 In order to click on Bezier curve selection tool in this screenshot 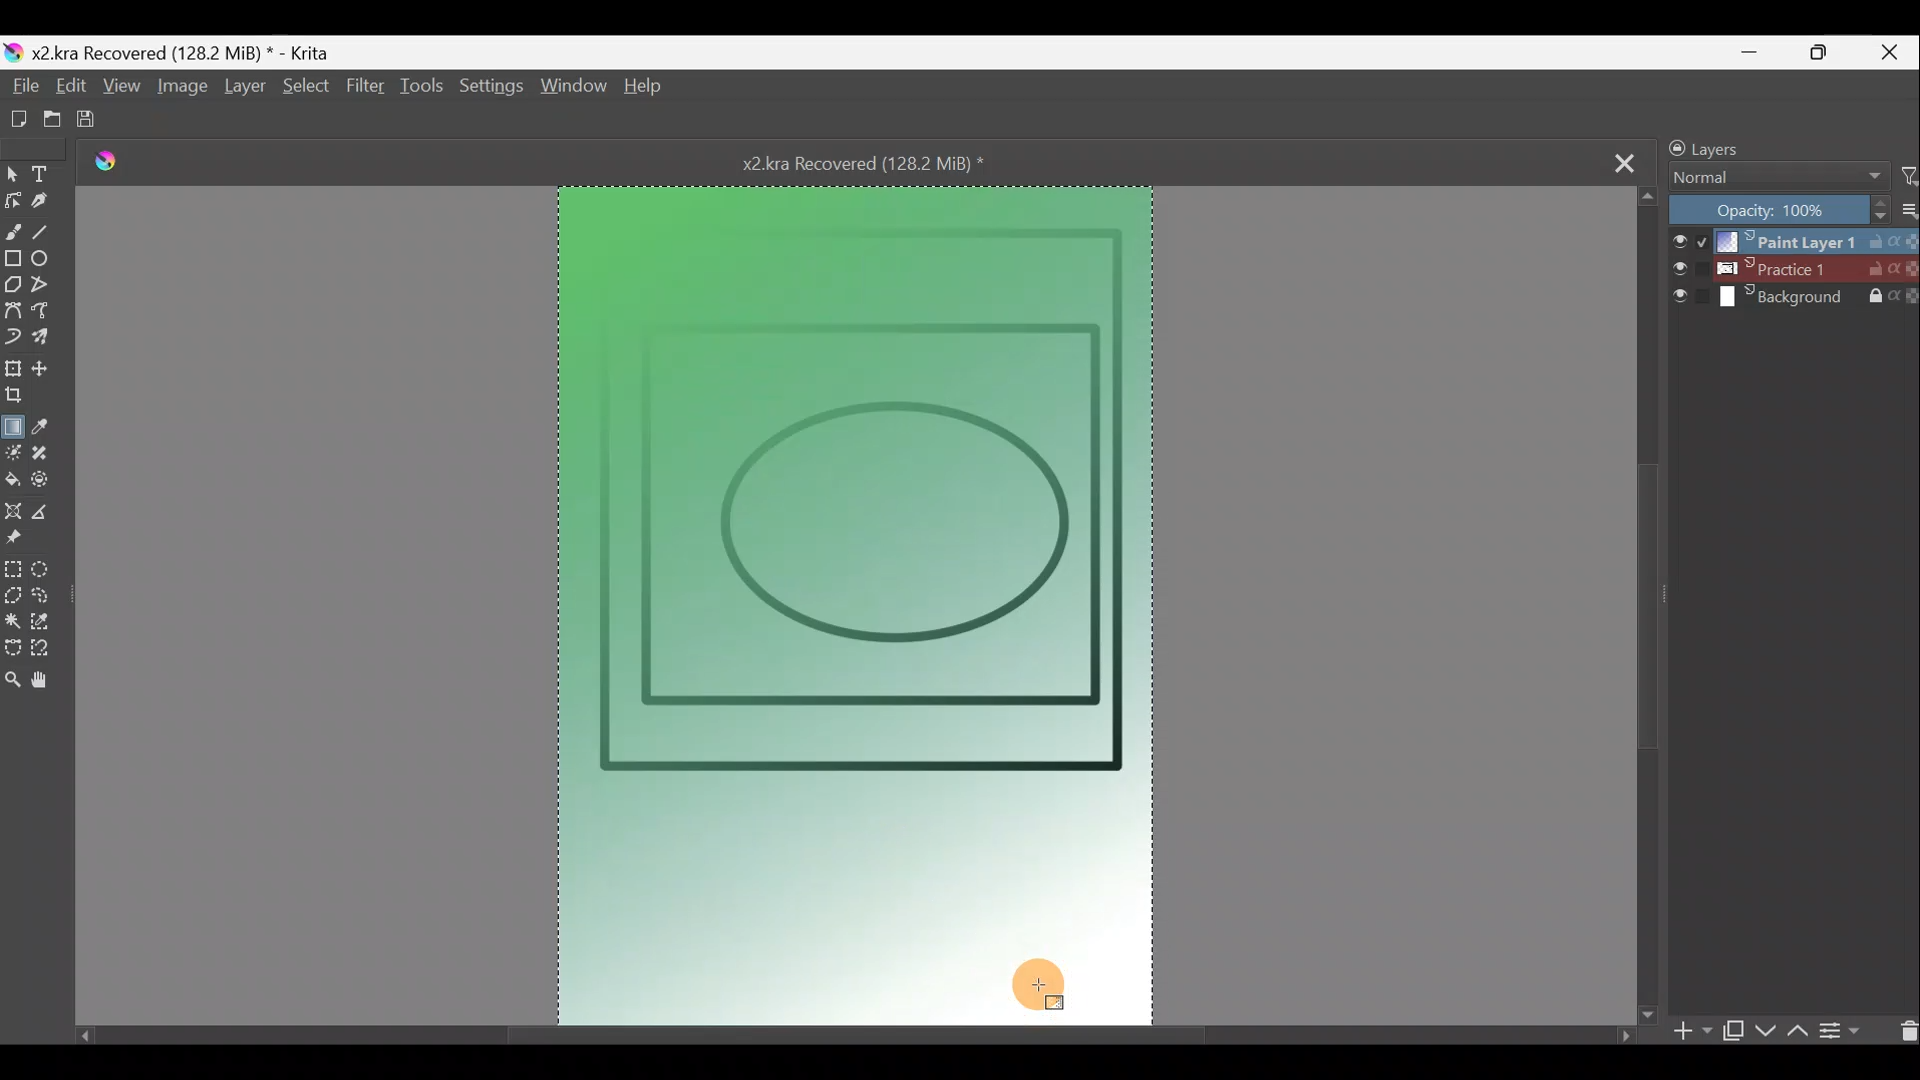, I will do `click(12, 650)`.